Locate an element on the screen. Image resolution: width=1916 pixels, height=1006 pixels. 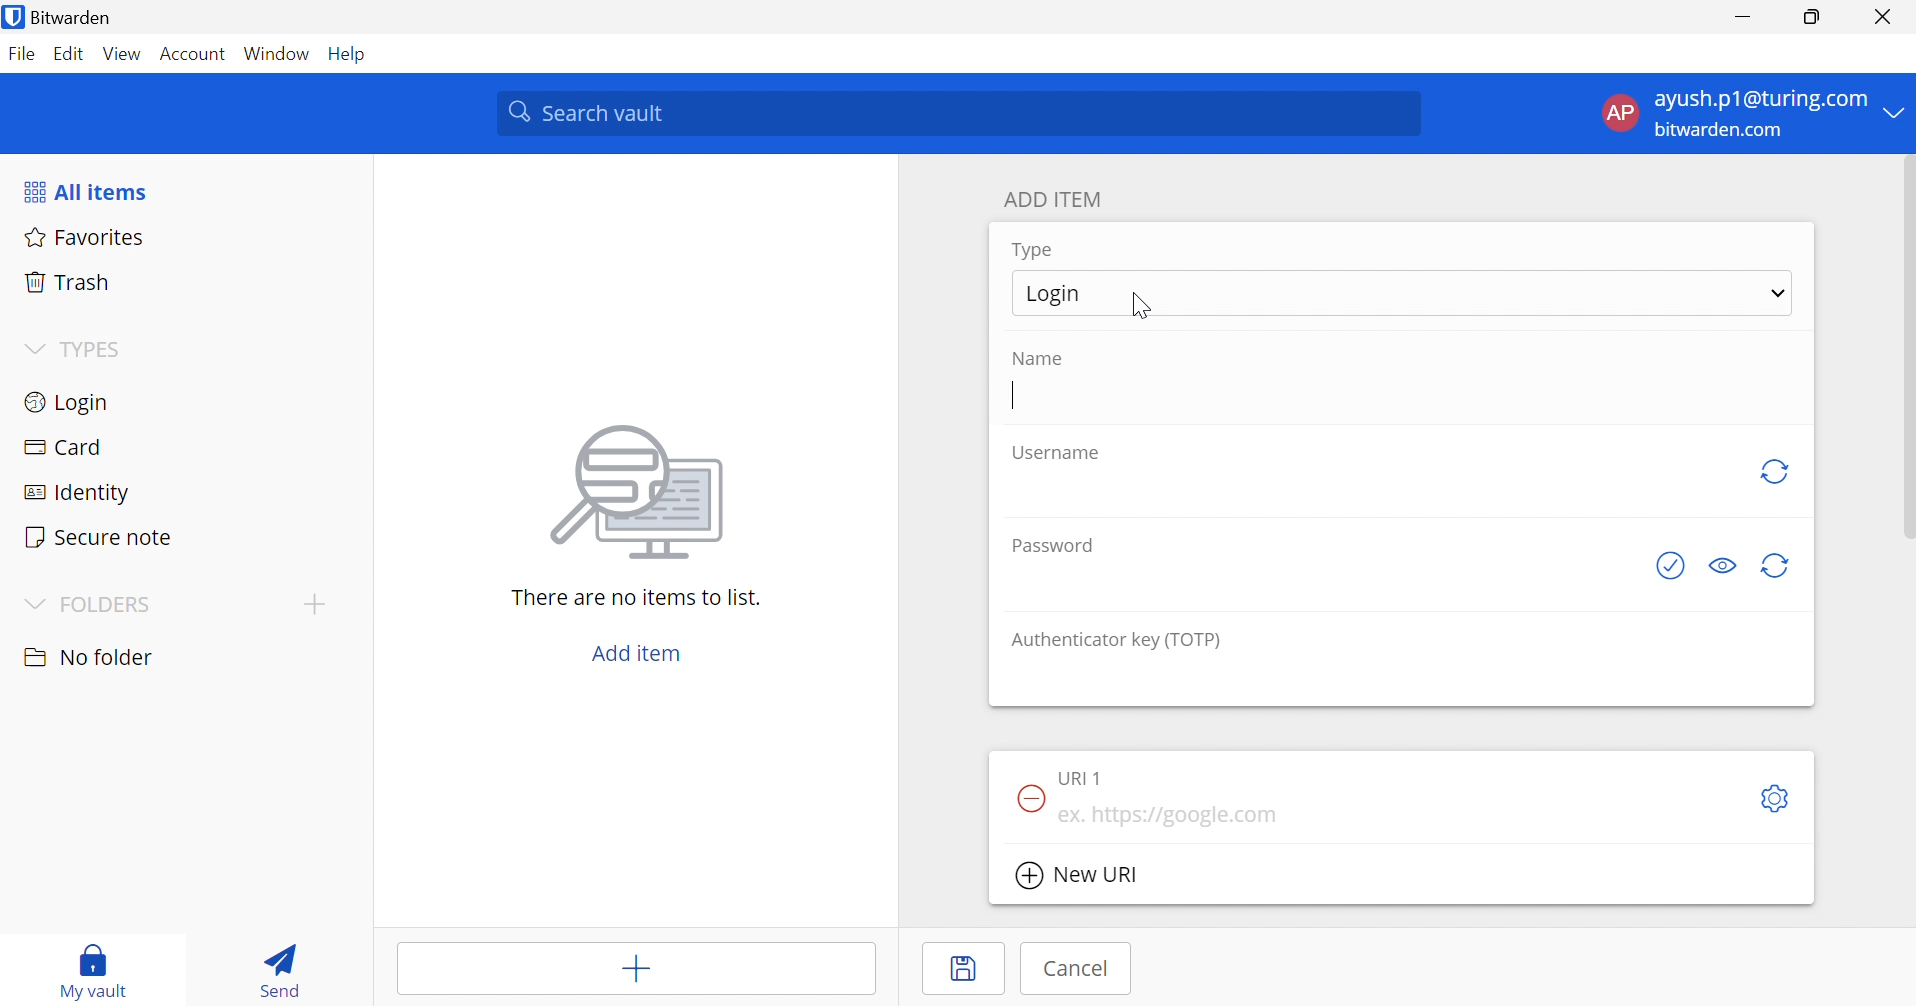
Help is located at coordinates (350, 54).